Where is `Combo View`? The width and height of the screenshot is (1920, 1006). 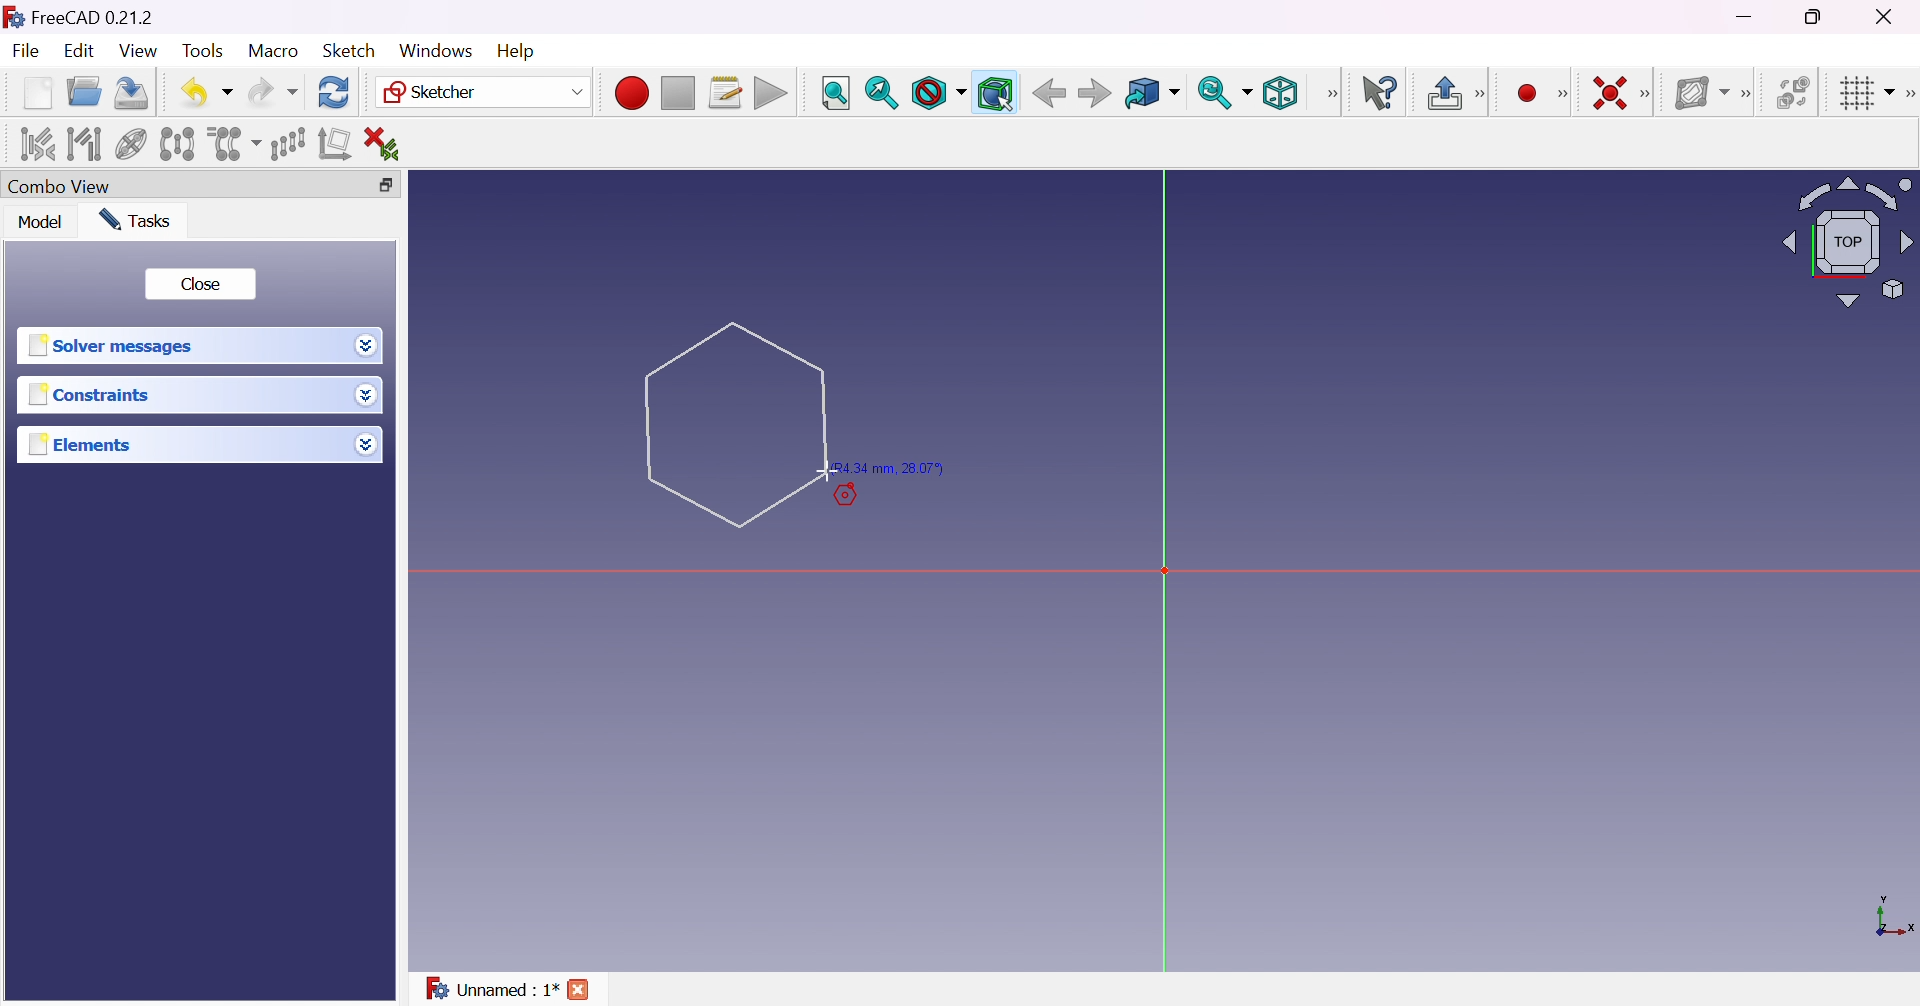
Combo View is located at coordinates (60, 185).